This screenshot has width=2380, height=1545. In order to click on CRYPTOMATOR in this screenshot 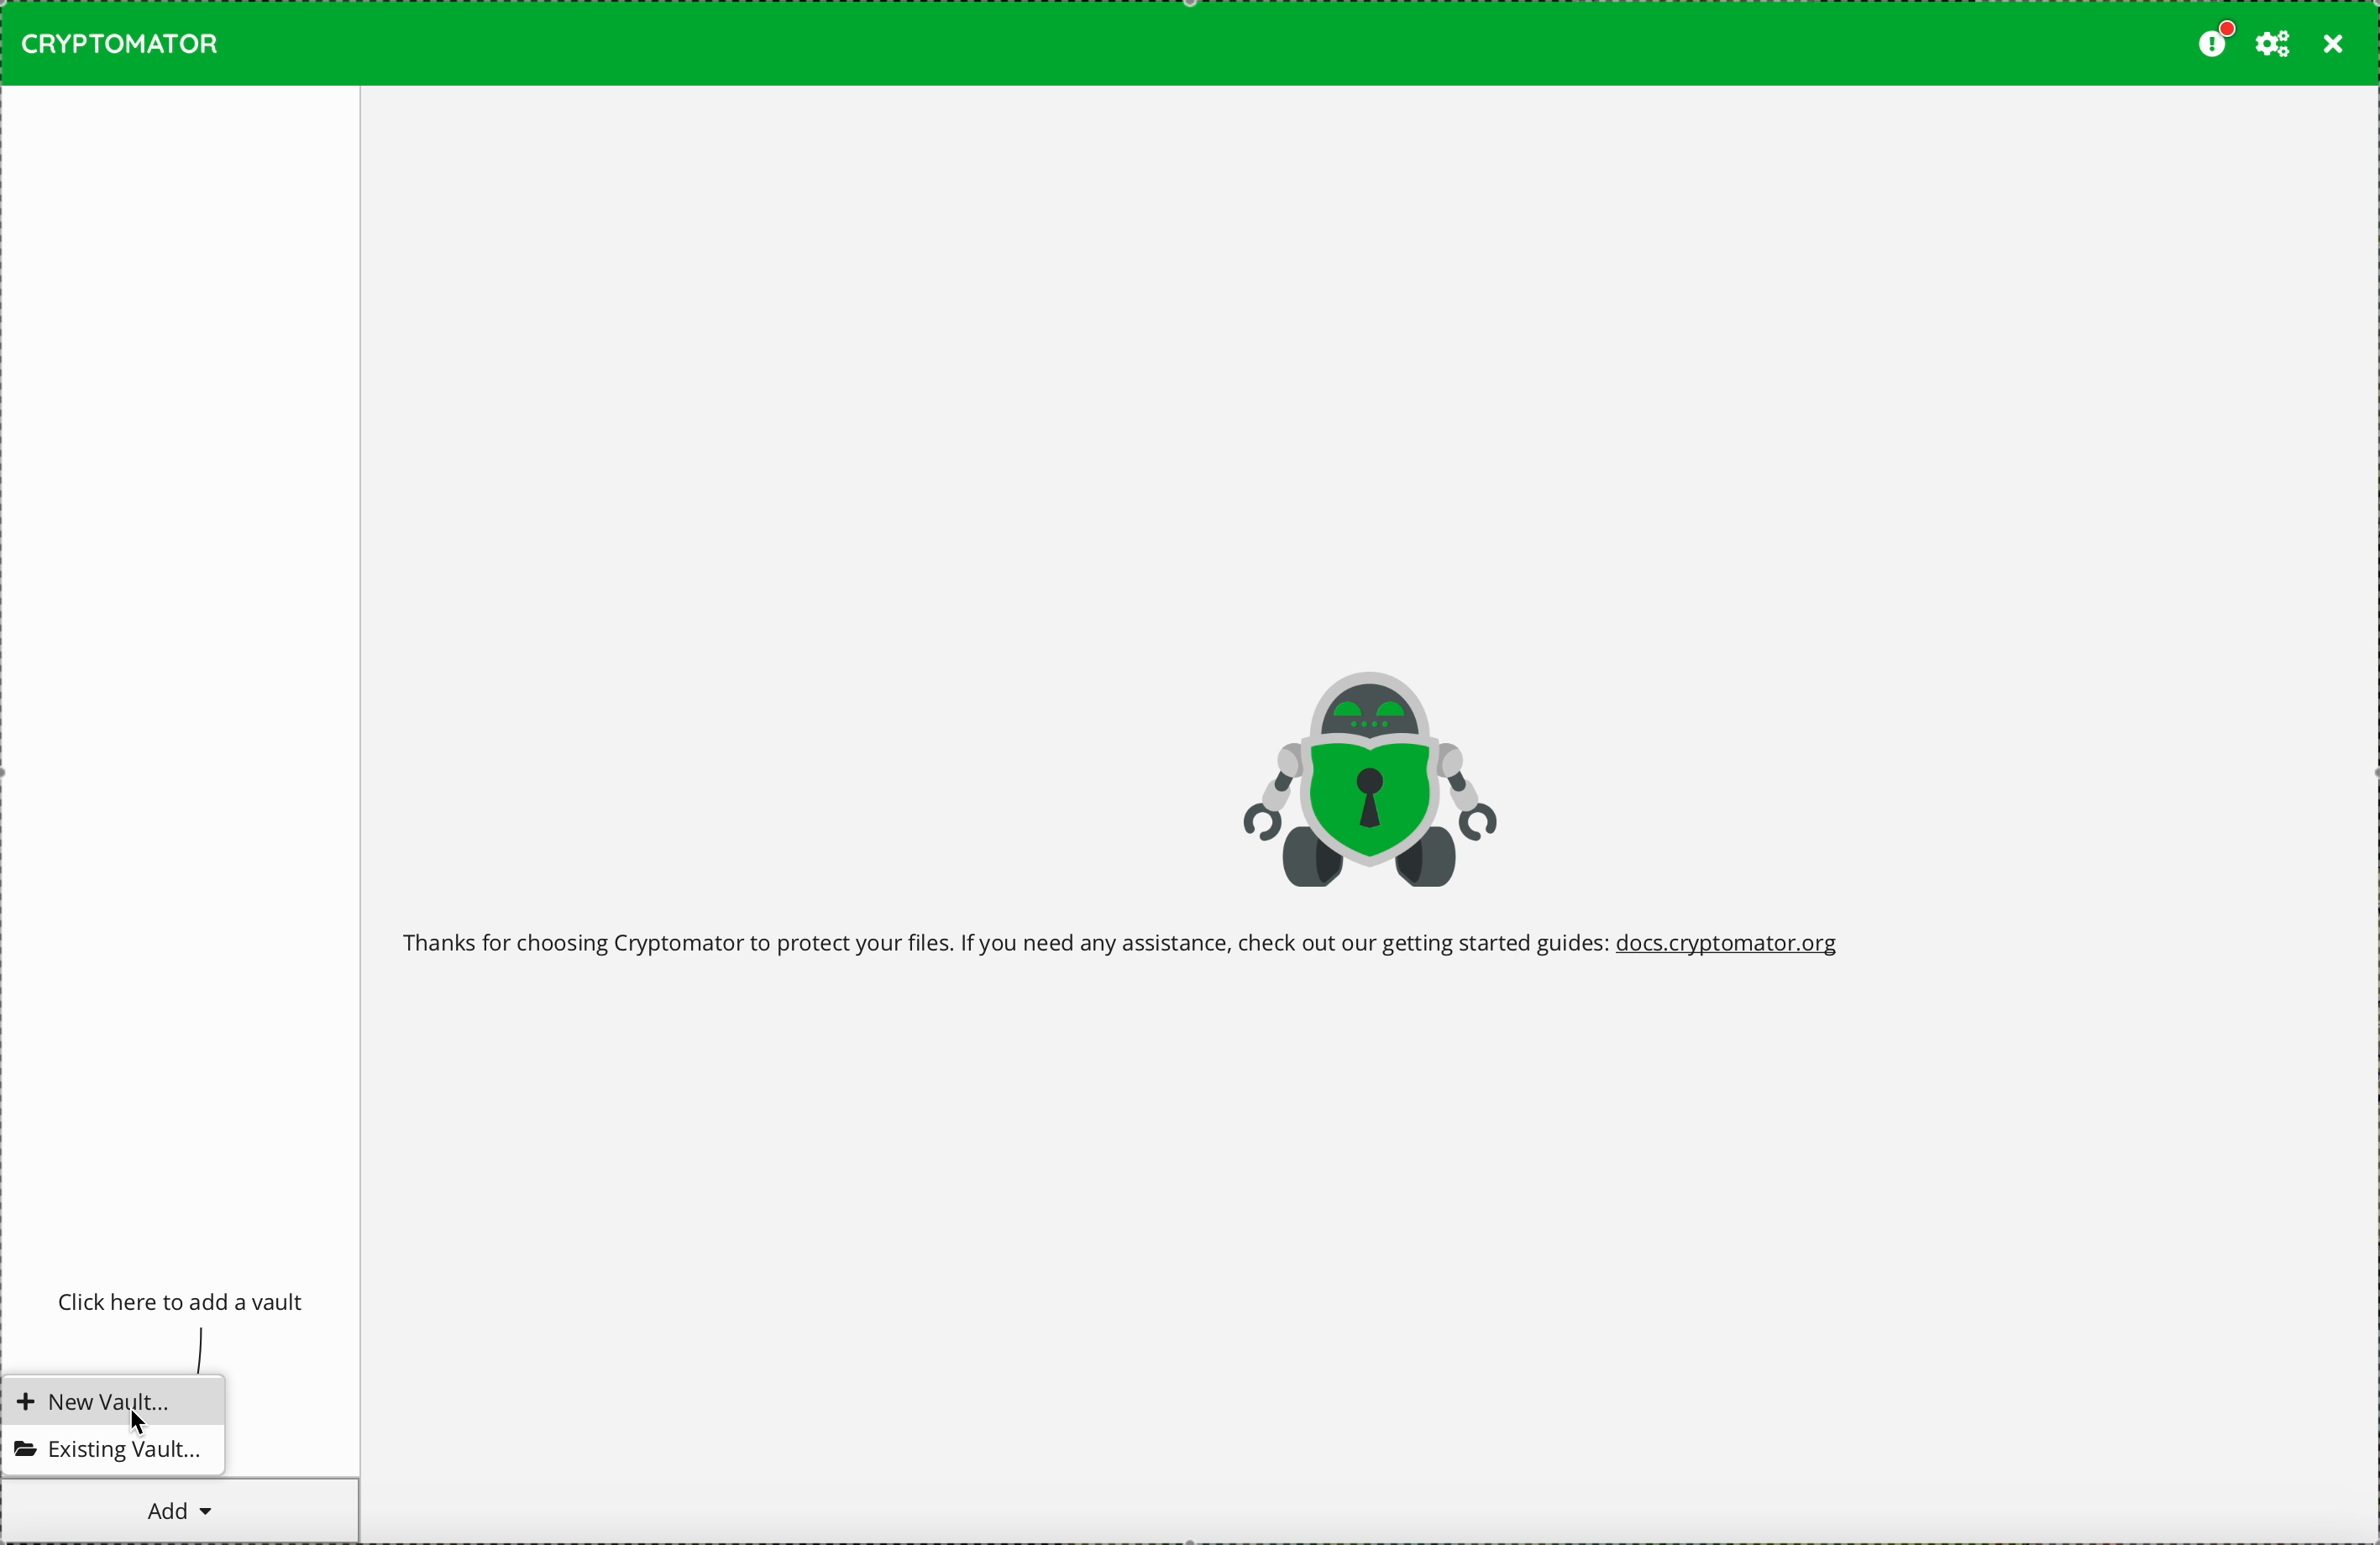, I will do `click(120, 43)`.